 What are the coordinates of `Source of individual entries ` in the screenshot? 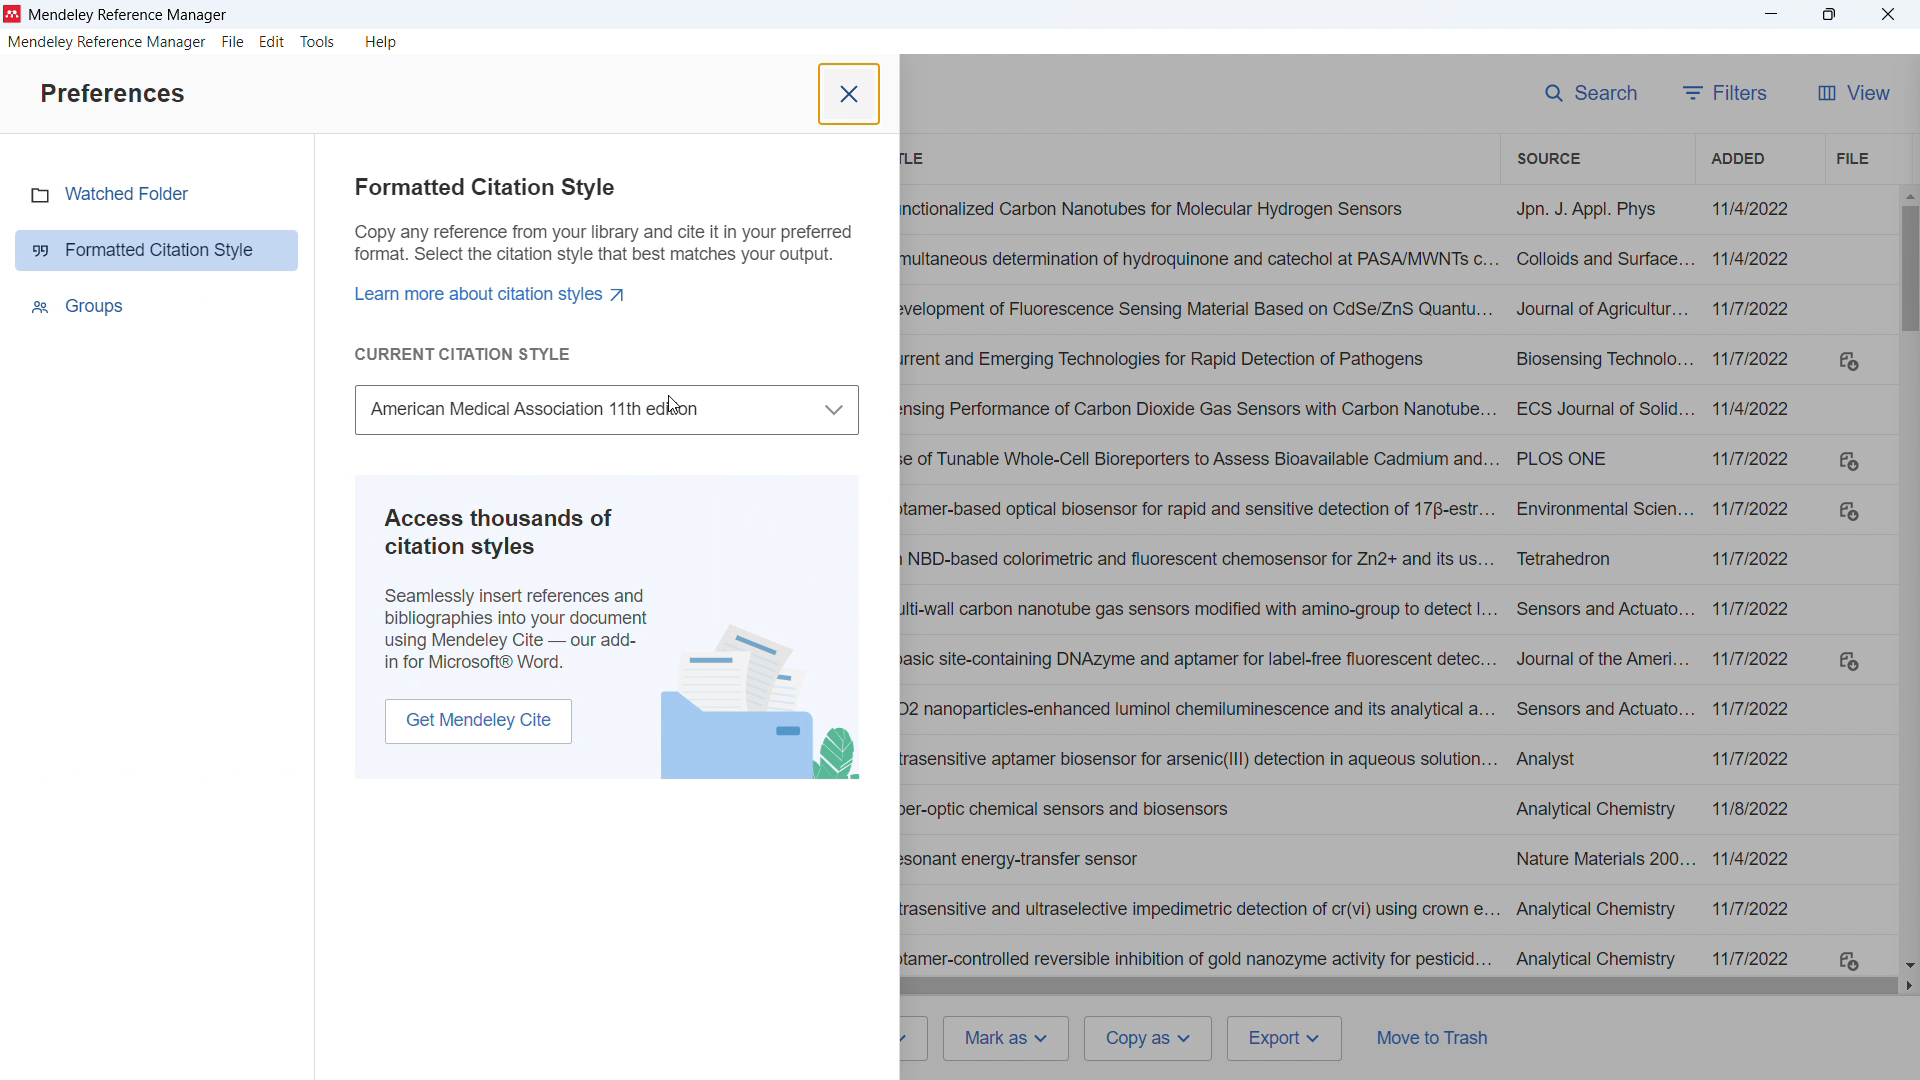 It's located at (1600, 583).